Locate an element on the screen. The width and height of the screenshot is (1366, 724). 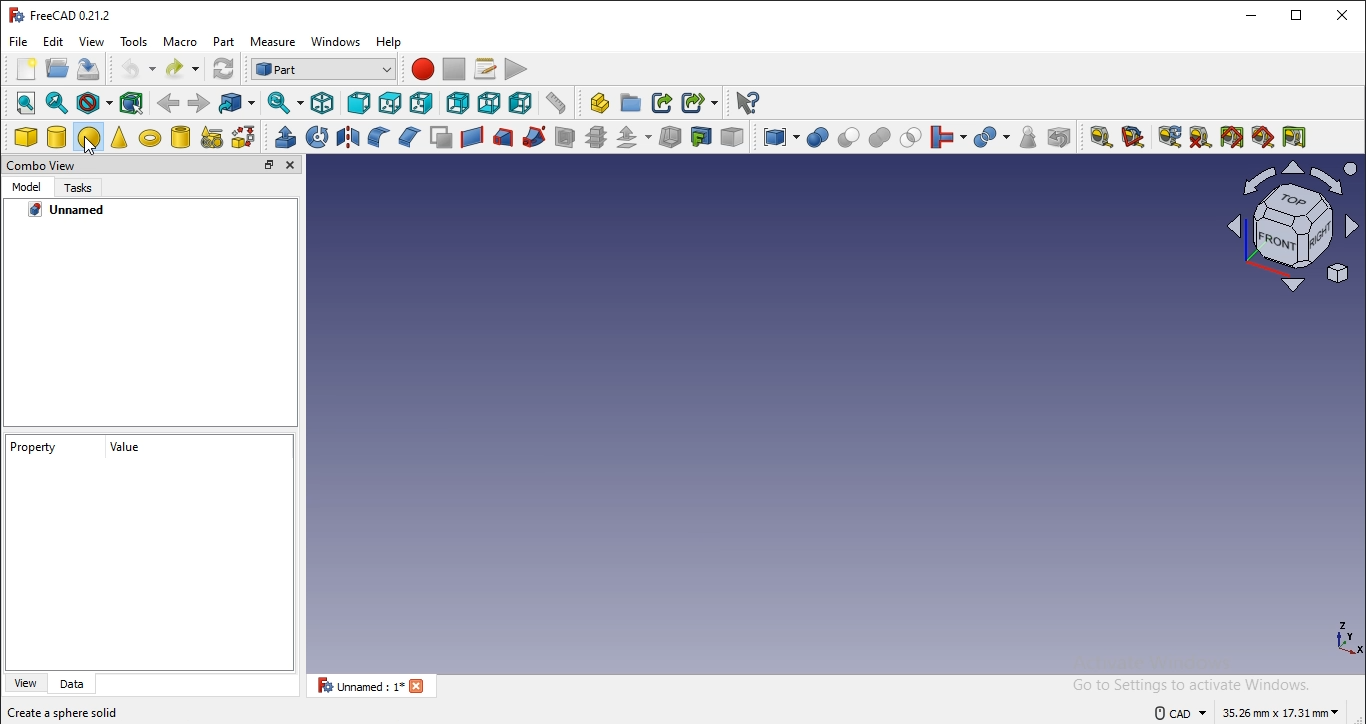
toggle all is located at coordinates (1234, 136).